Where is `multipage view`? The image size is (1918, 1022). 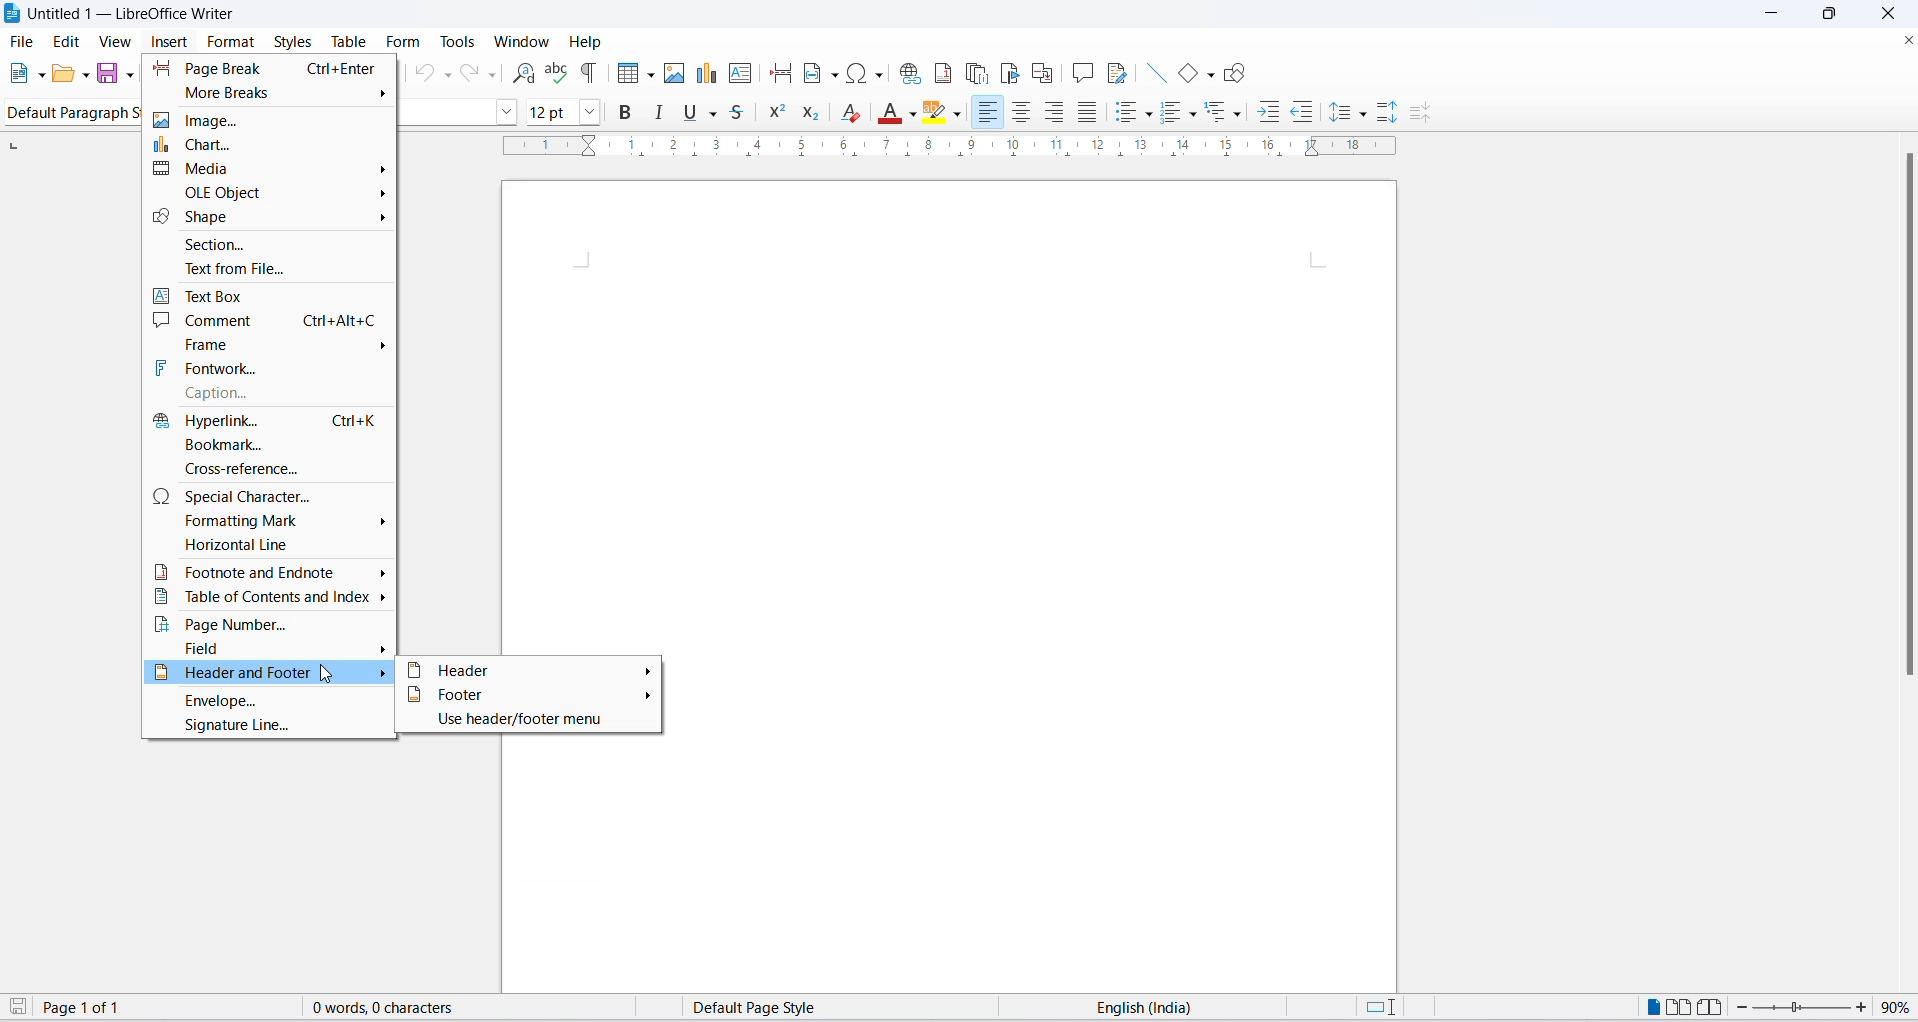
multipage view is located at coordinates (1677, 1007).